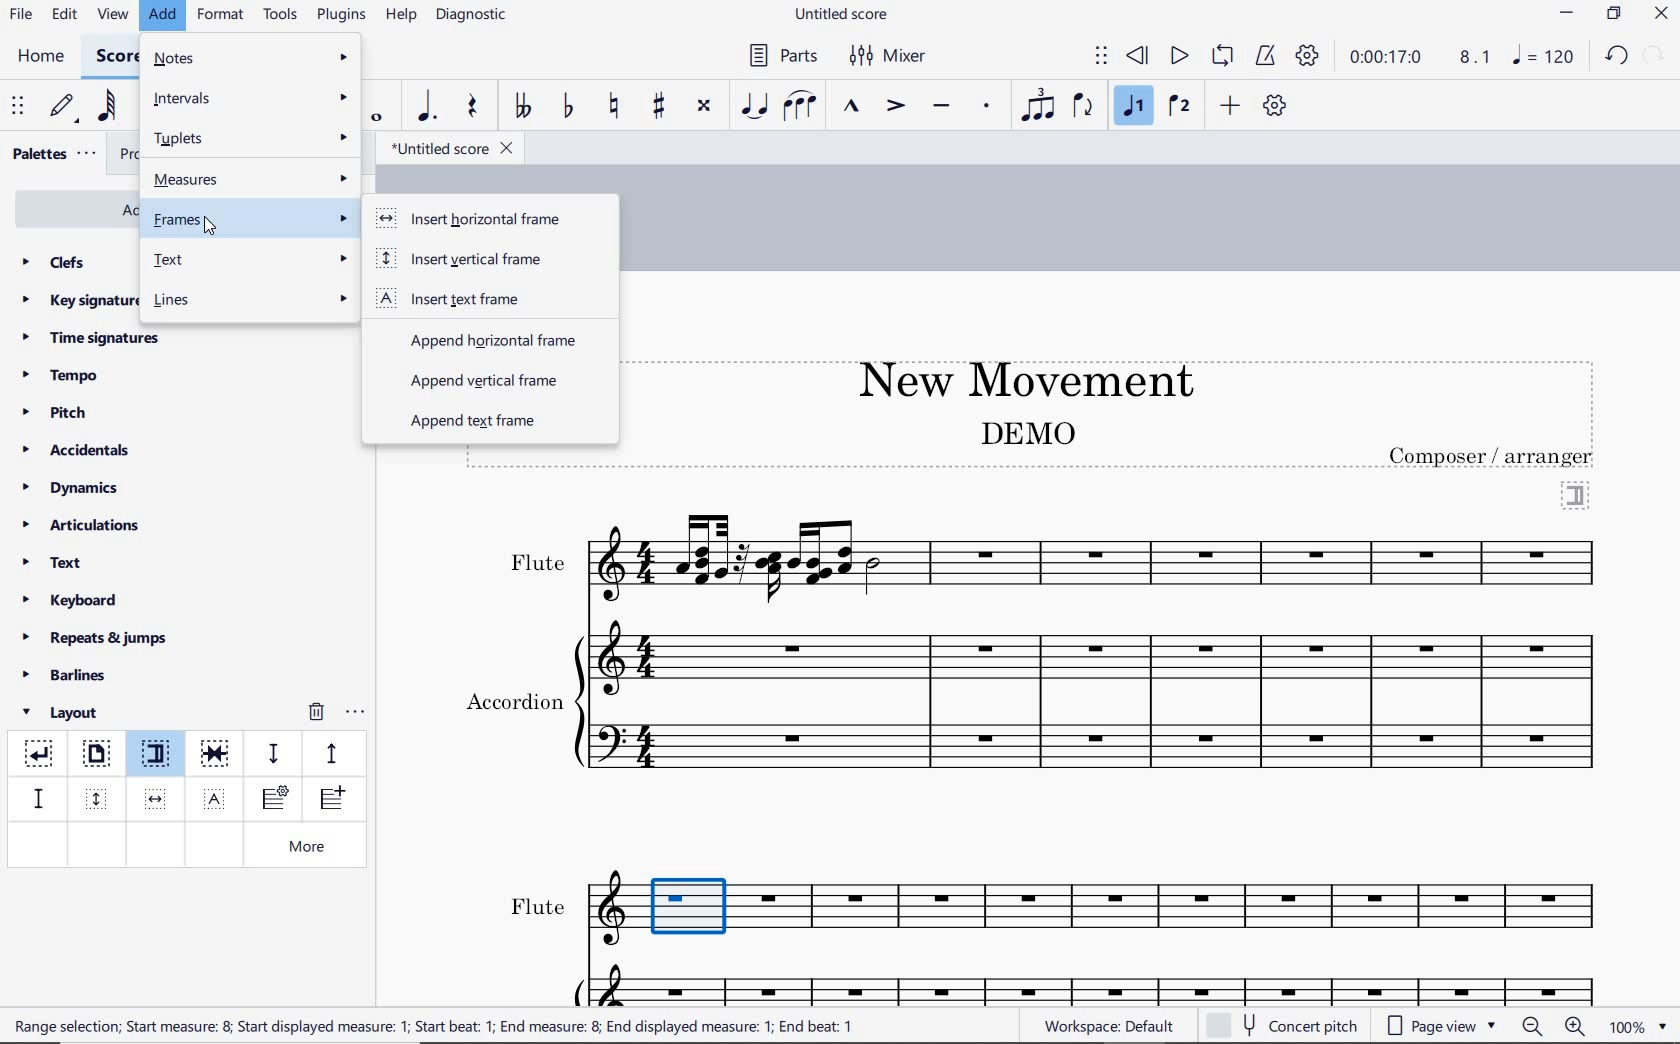 The width and height of the screenshot is (1680, 1044). Describe the element at coordinates (95, 756) in the screenshot. I see `page break` at that location.